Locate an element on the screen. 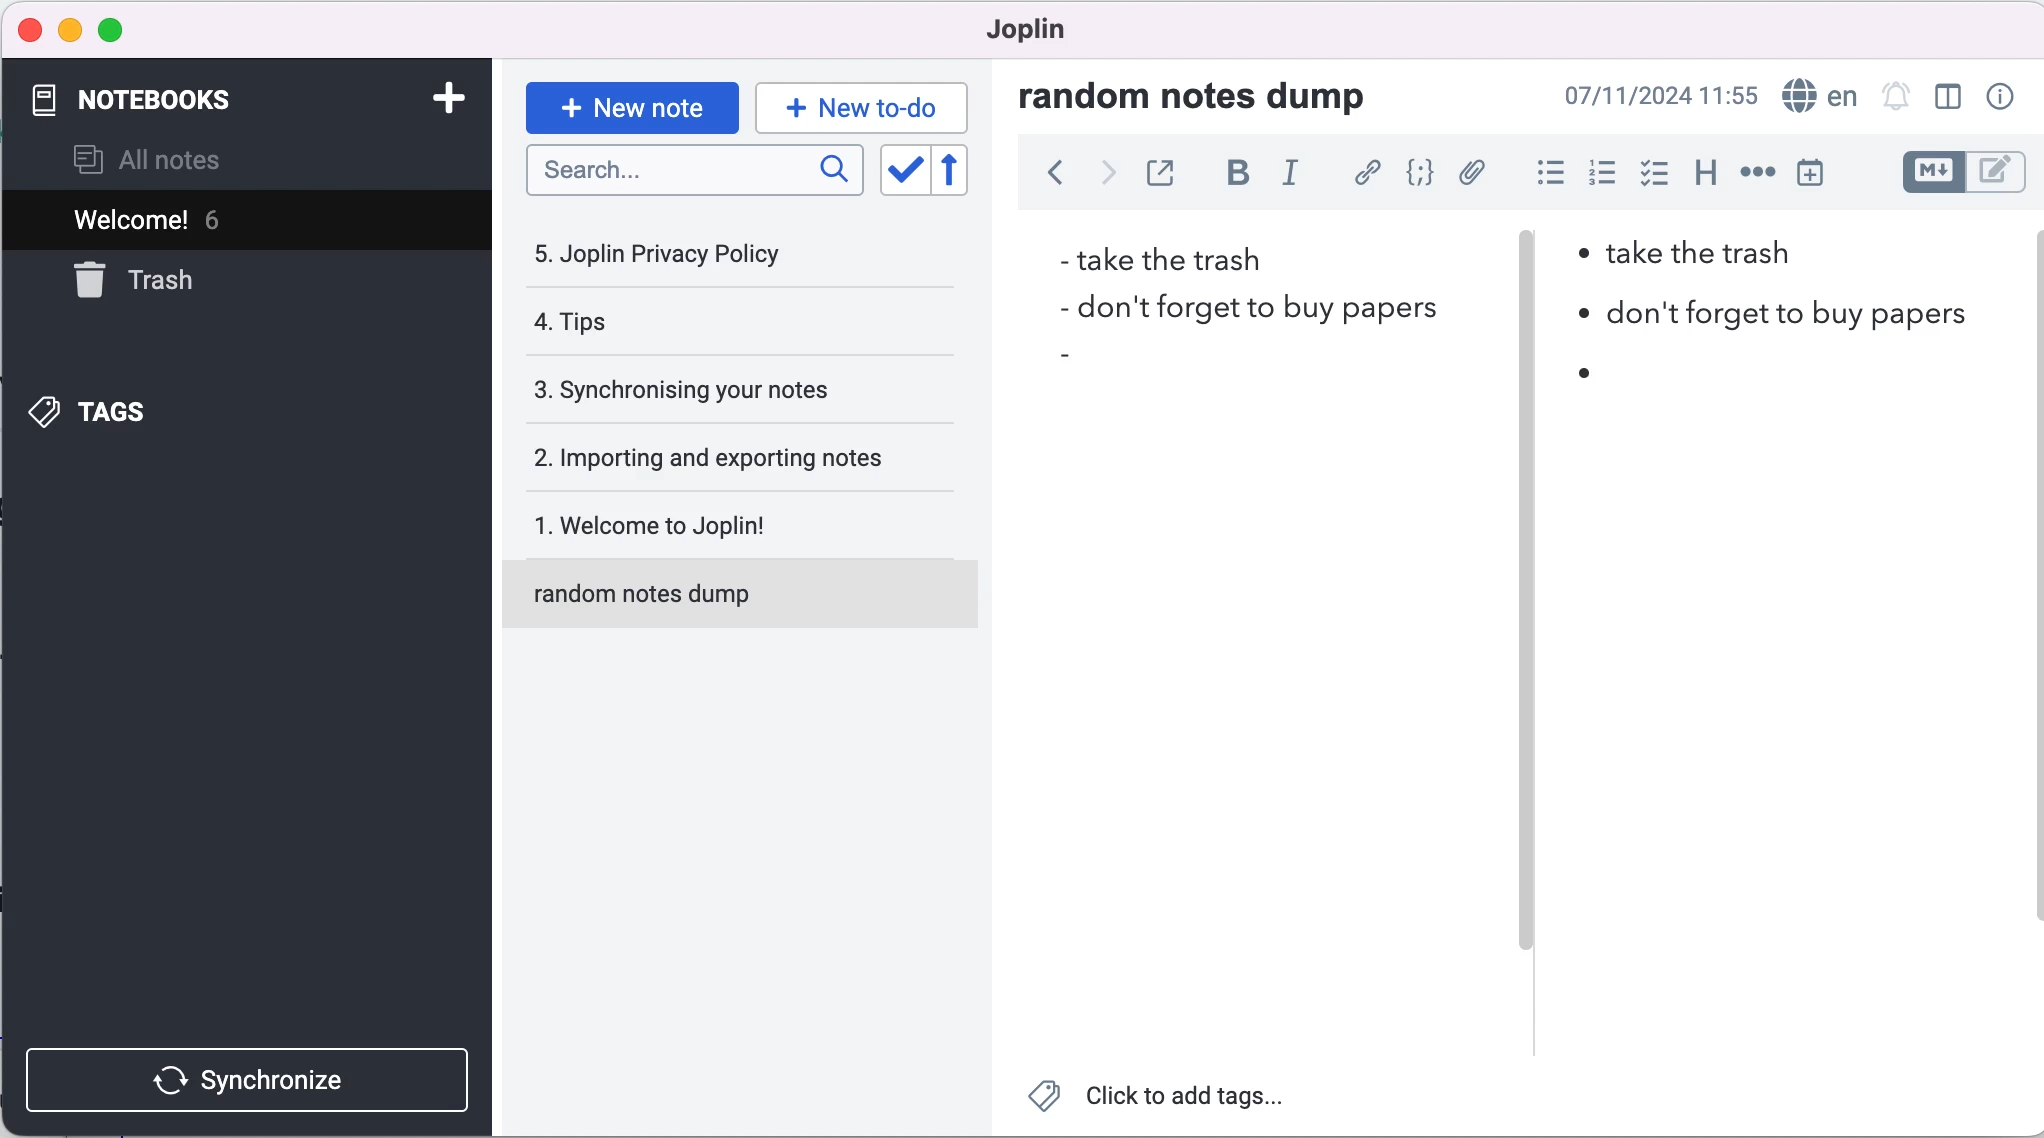 The width and height of the screenshot is (2044, 1138). take the trash is located at coordinates (1165, 258).